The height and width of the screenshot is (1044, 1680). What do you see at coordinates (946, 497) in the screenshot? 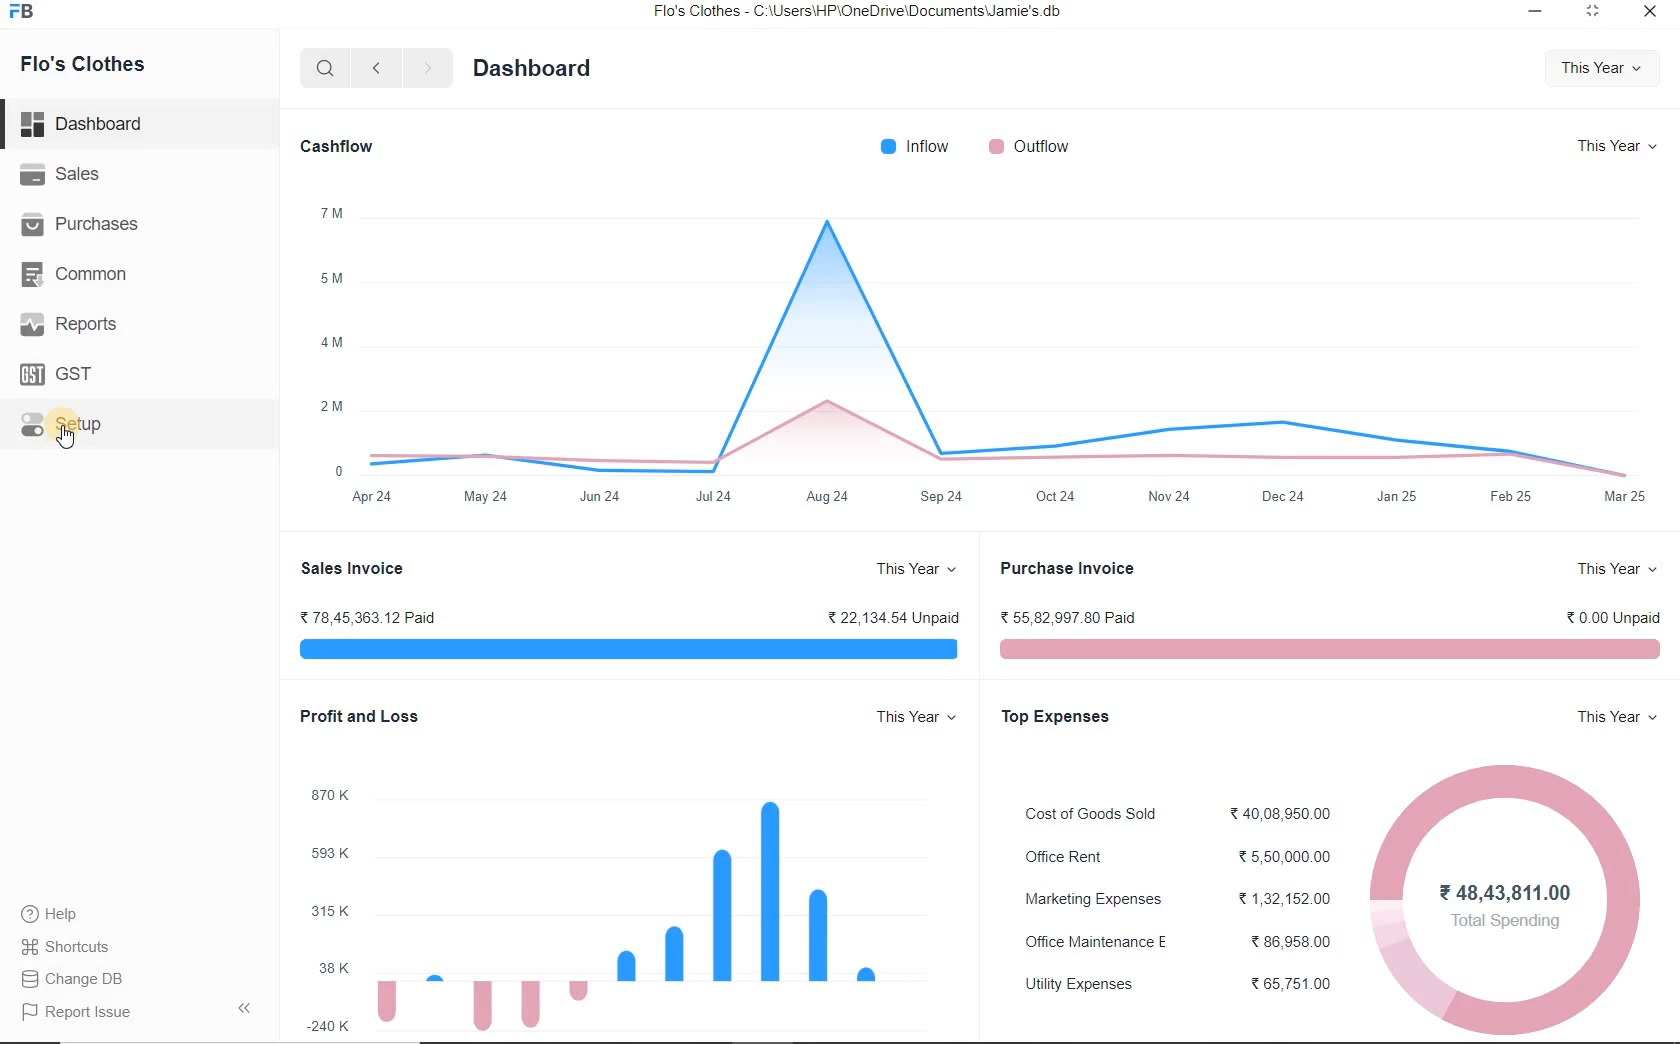
I see `Sep 24` at bounding box center [946, 497].